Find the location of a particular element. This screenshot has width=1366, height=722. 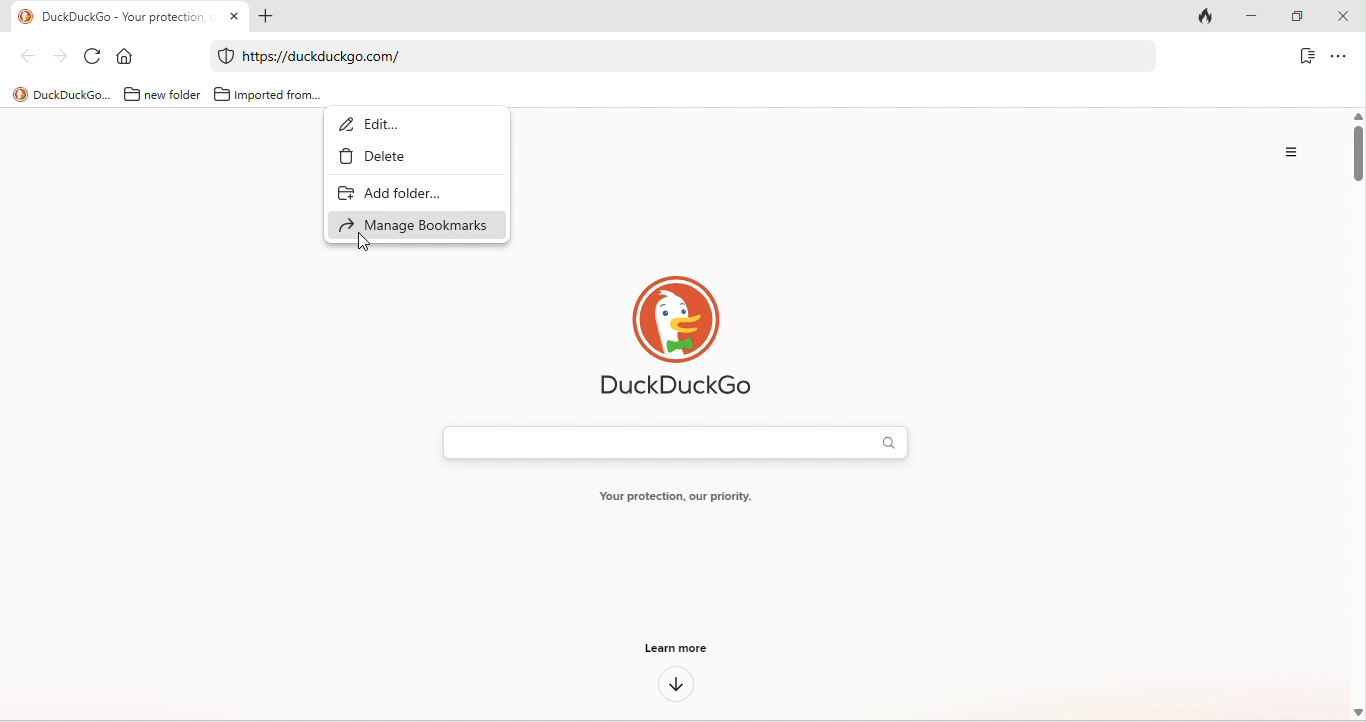

edit is located at coordinates (377, 125).